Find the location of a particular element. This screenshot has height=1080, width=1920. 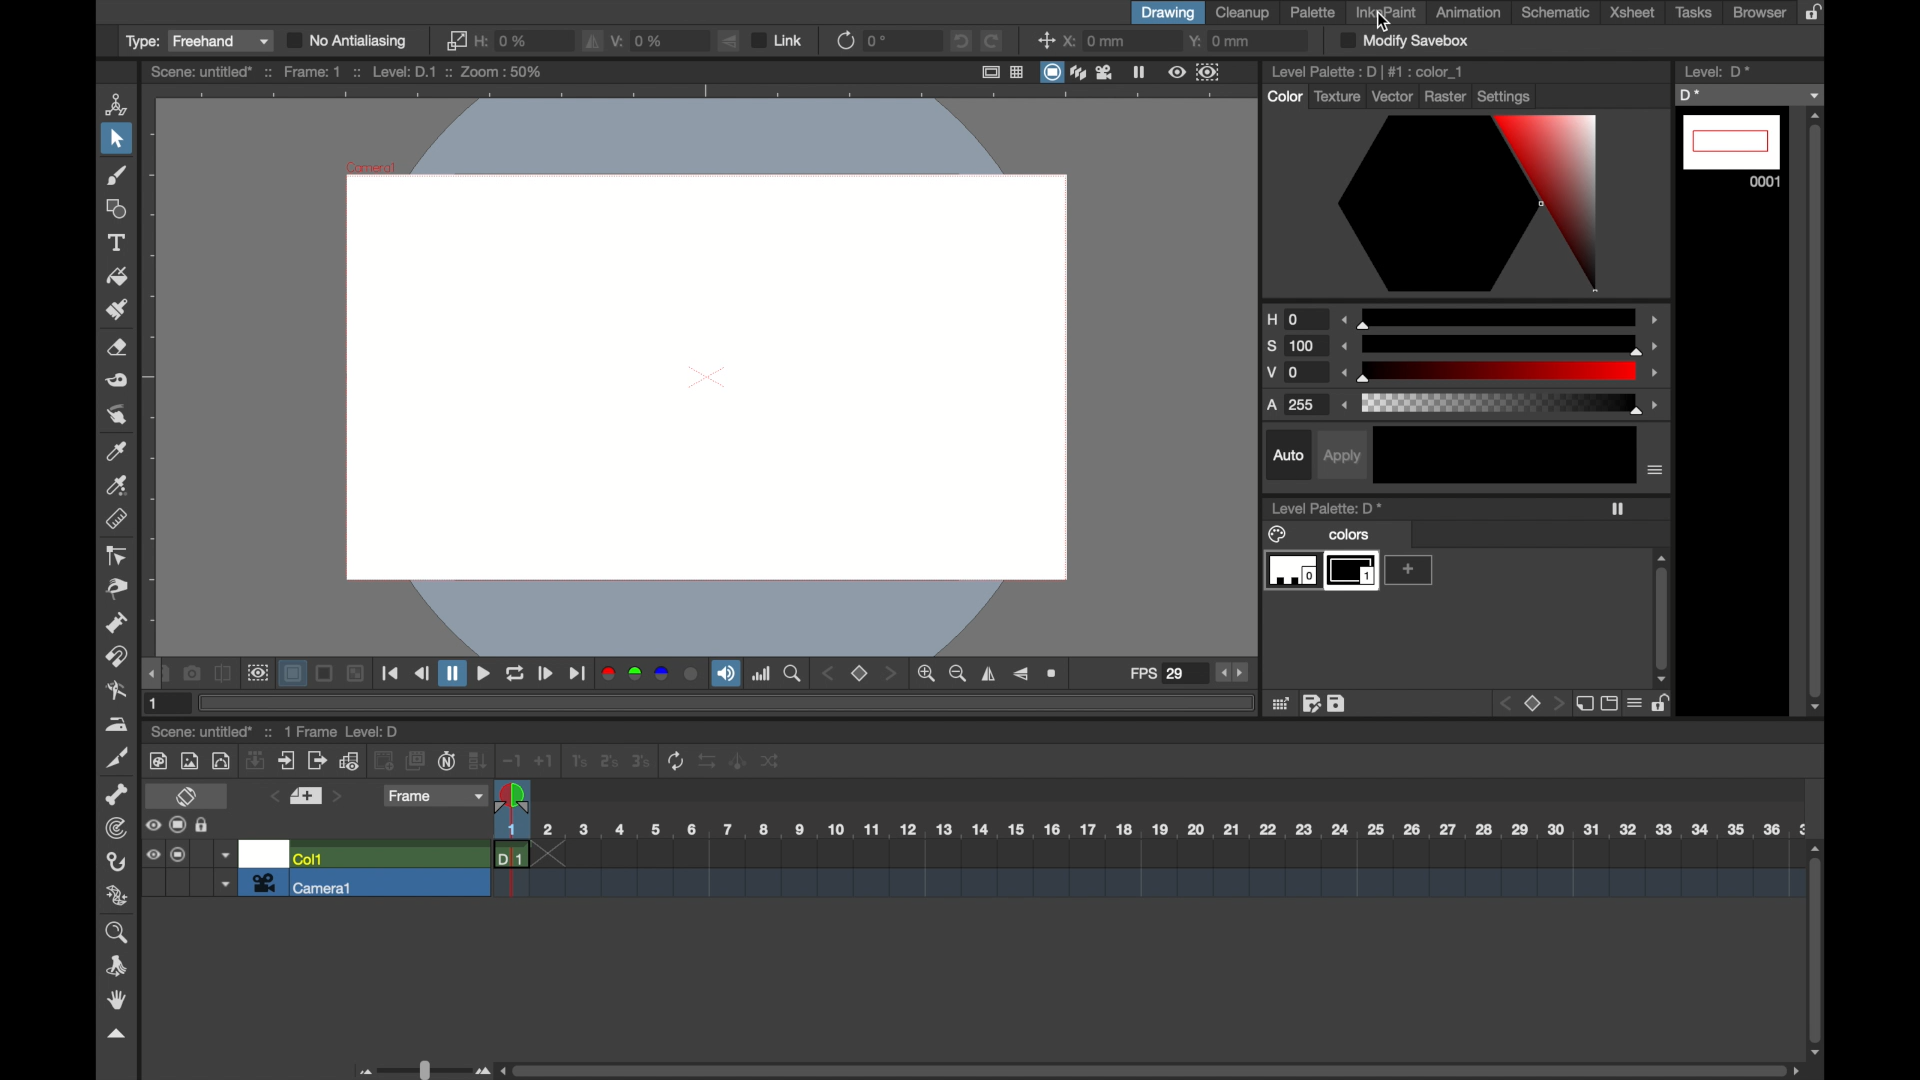

circle is located at coordinates (693, 674).